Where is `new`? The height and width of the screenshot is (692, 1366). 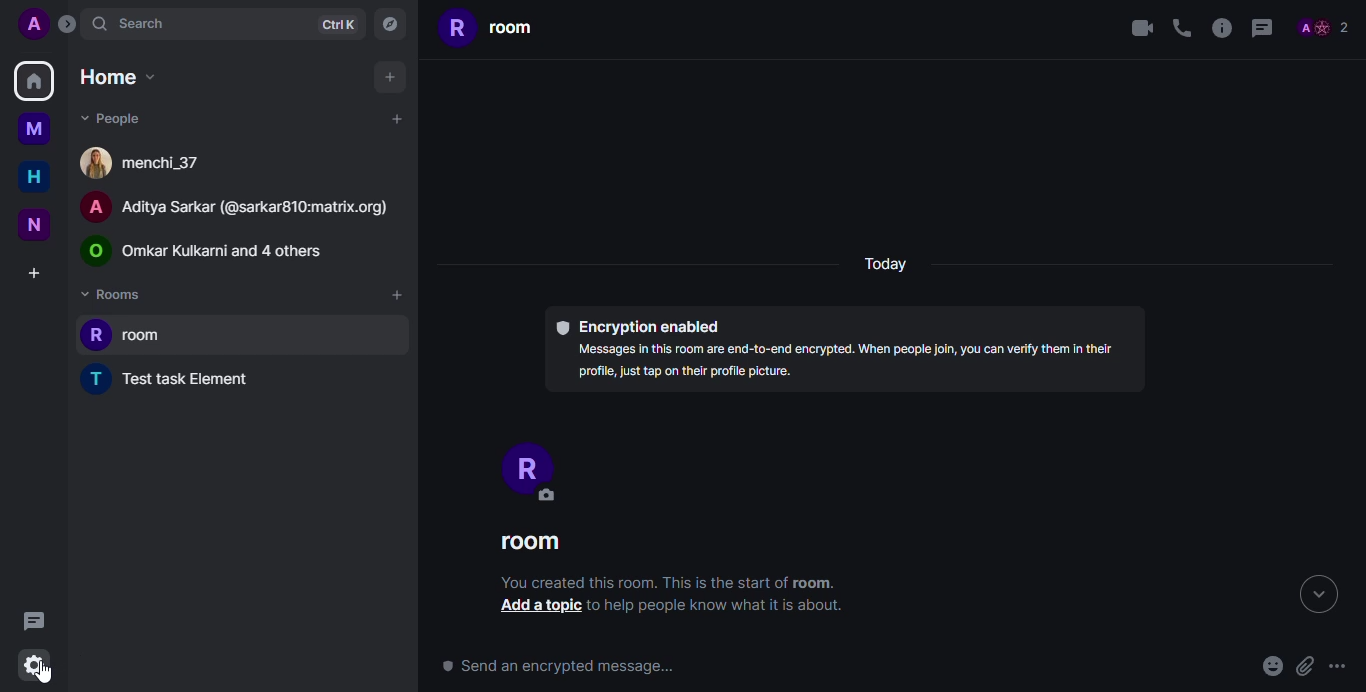 new is located at coordinates (30, 222).